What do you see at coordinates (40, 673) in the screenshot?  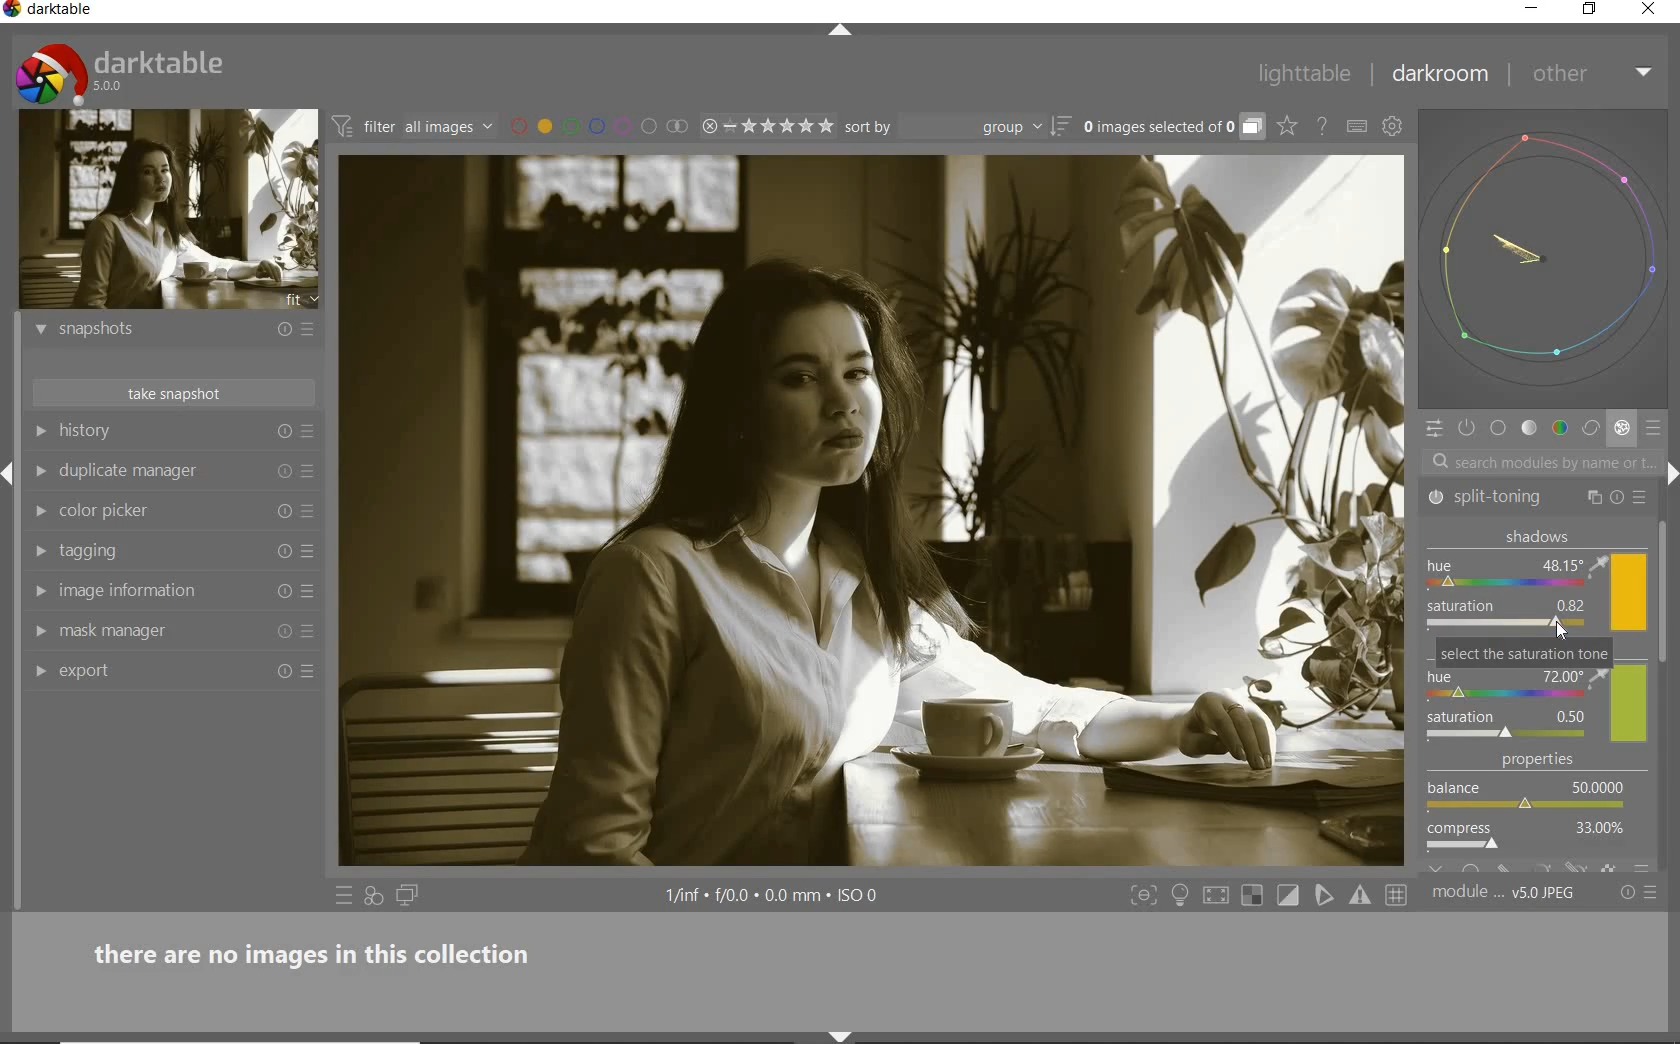 I see `show module` at bounding box center [40, 673].